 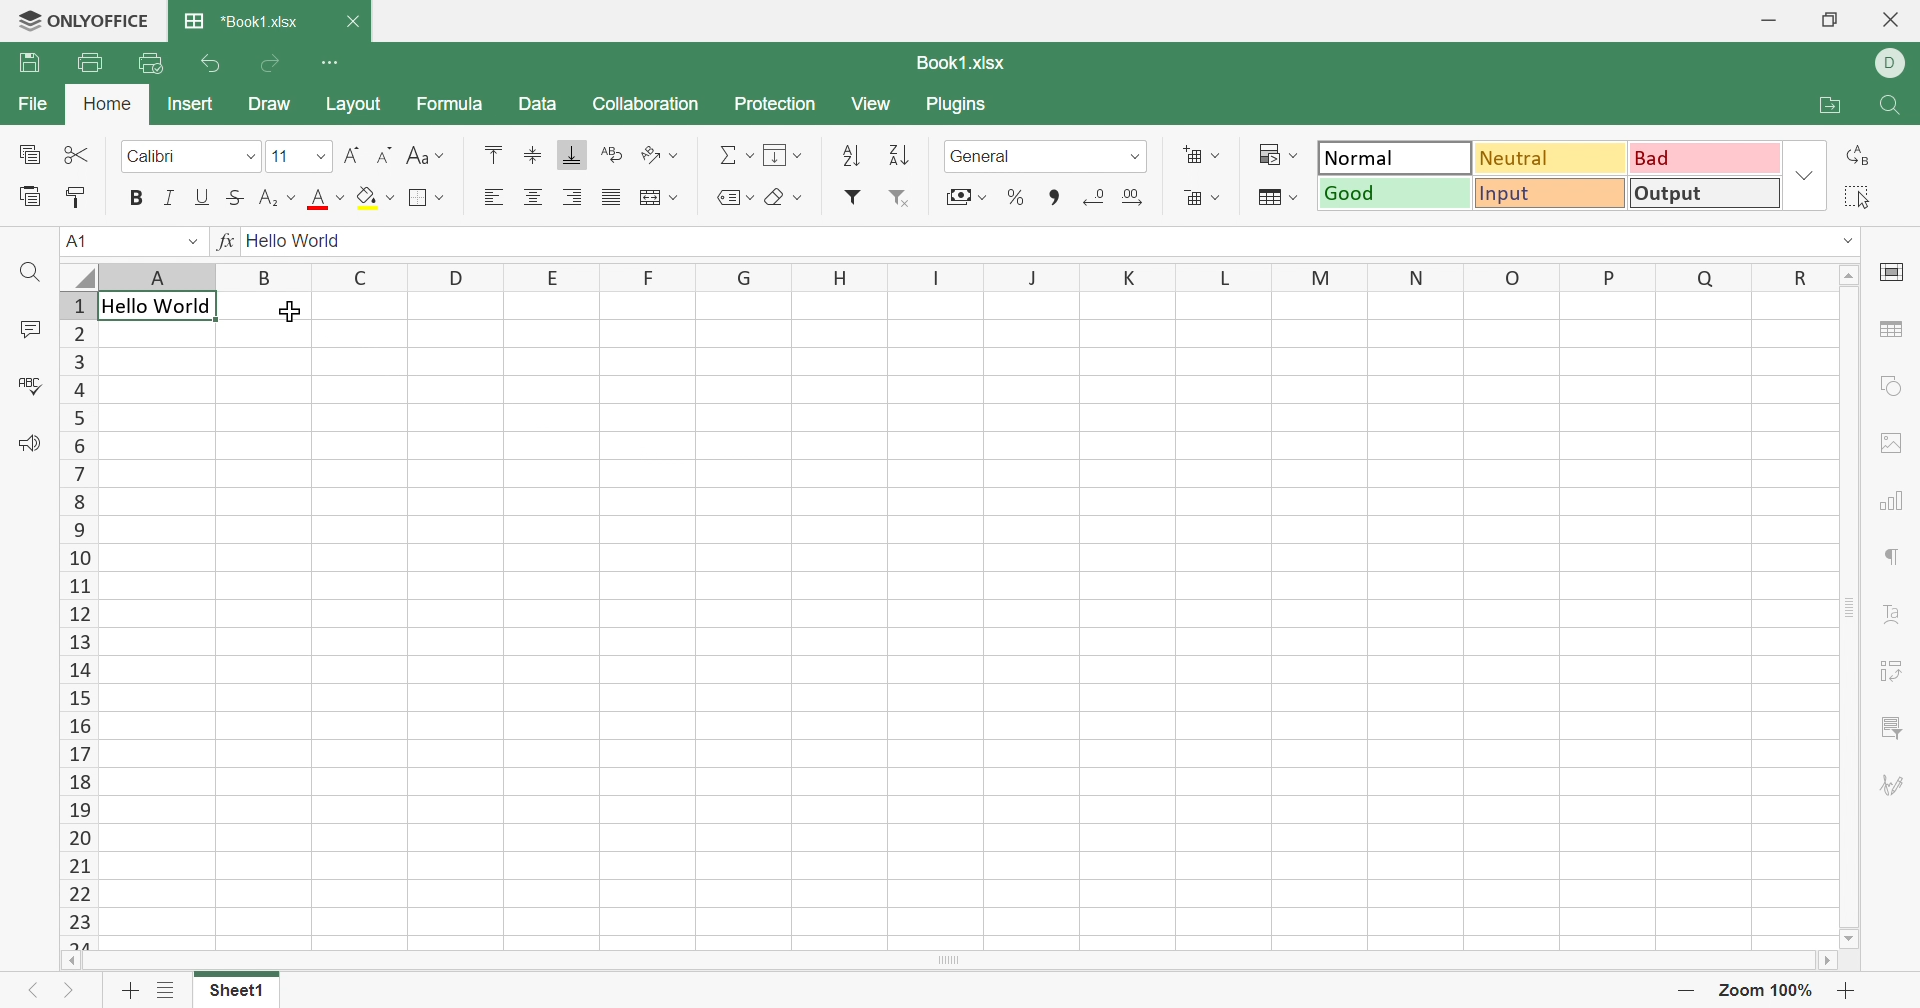 I want to click on Neutral, so click(x=1549, y=160).